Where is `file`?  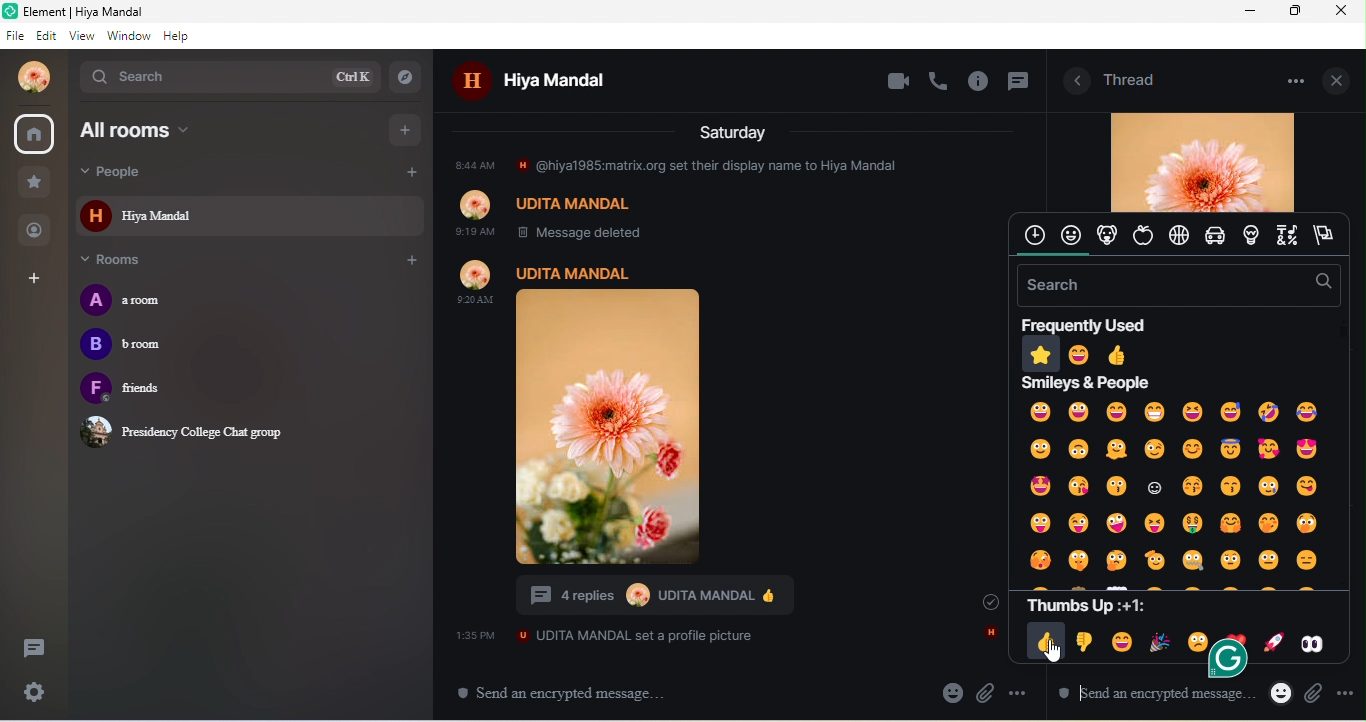
file is located at coordinates (16, 36).